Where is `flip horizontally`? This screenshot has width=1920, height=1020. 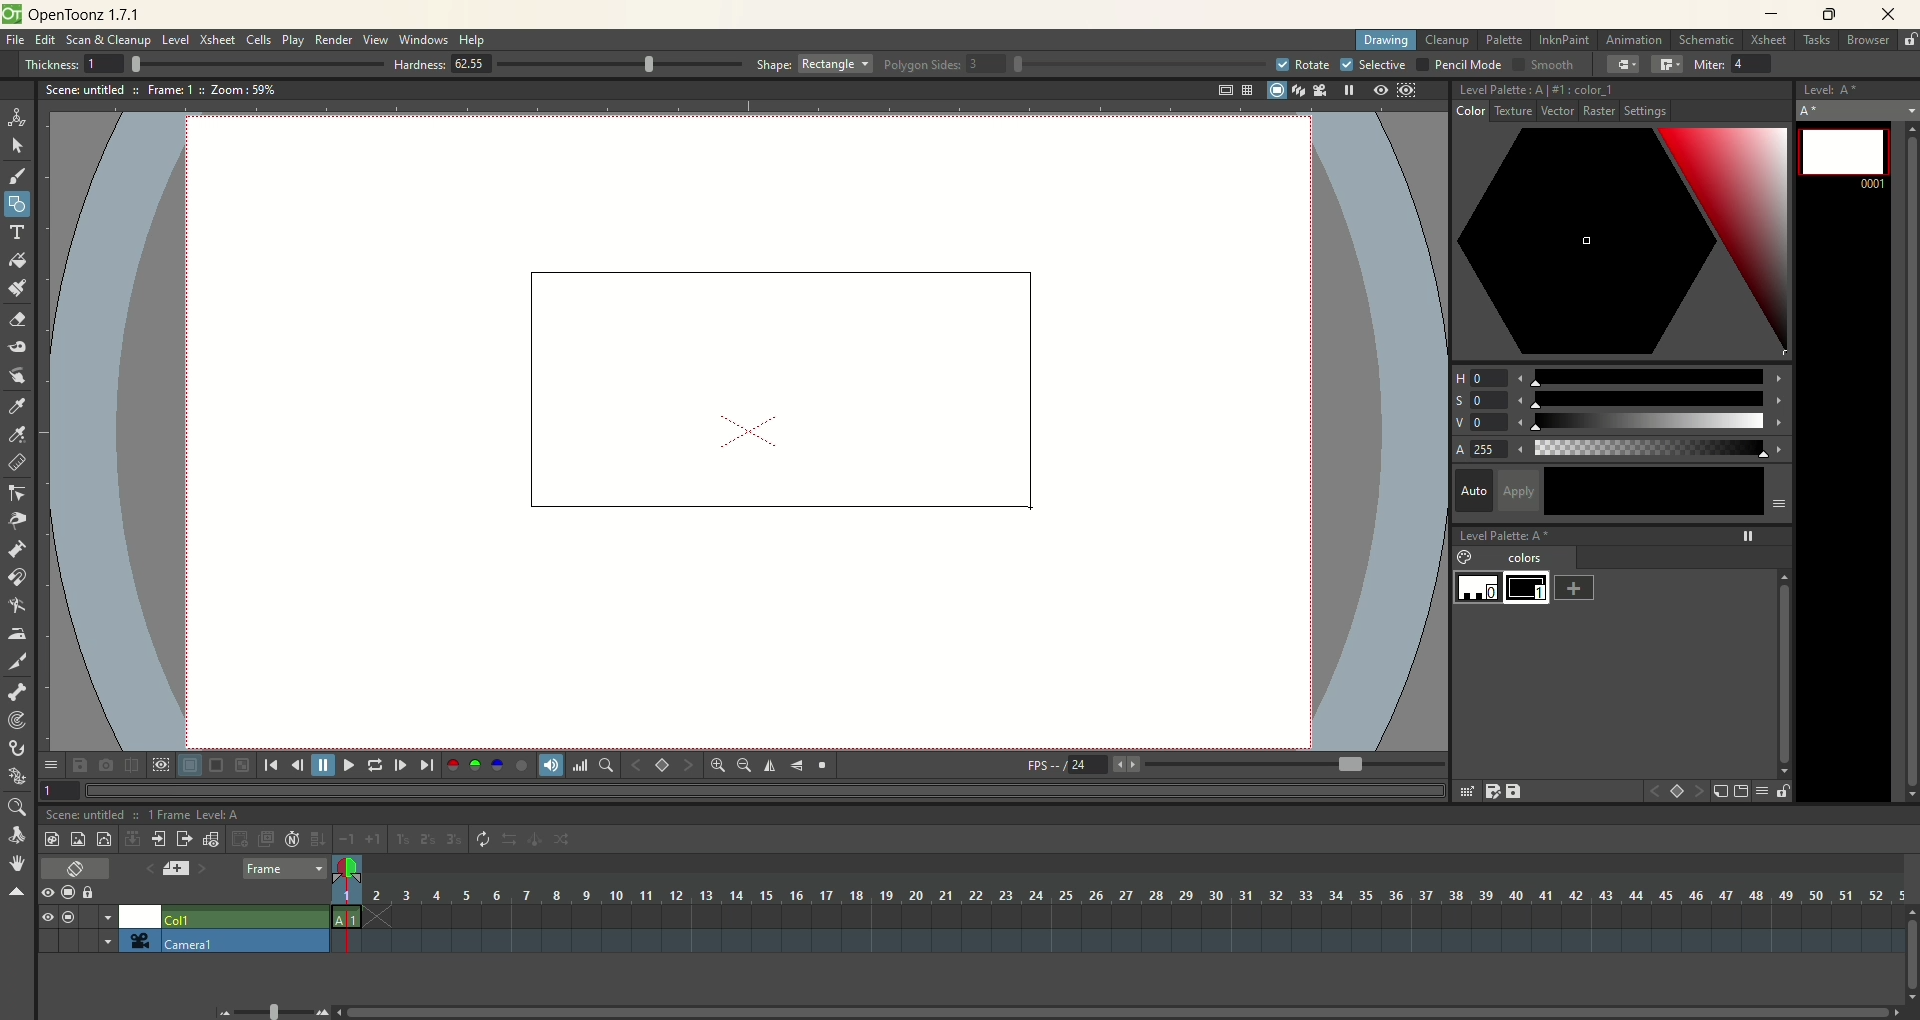 flip horizontally is located at coordinates (770, 766).